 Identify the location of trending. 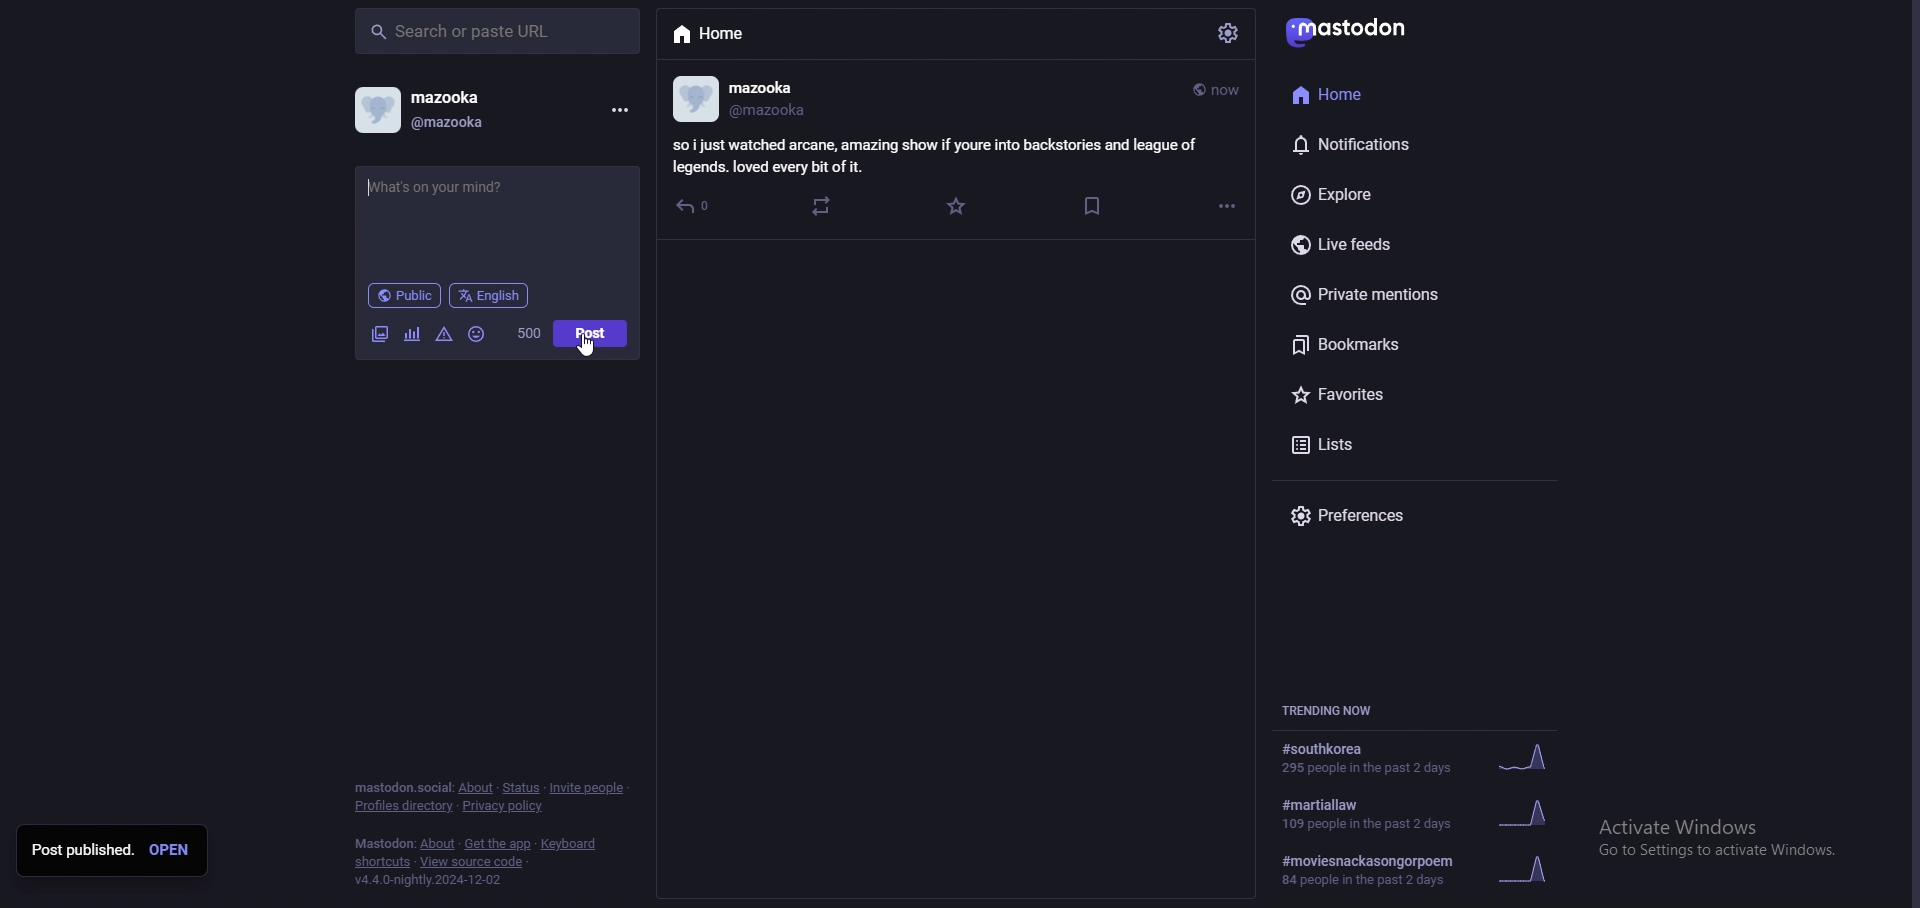
(1432, 870).